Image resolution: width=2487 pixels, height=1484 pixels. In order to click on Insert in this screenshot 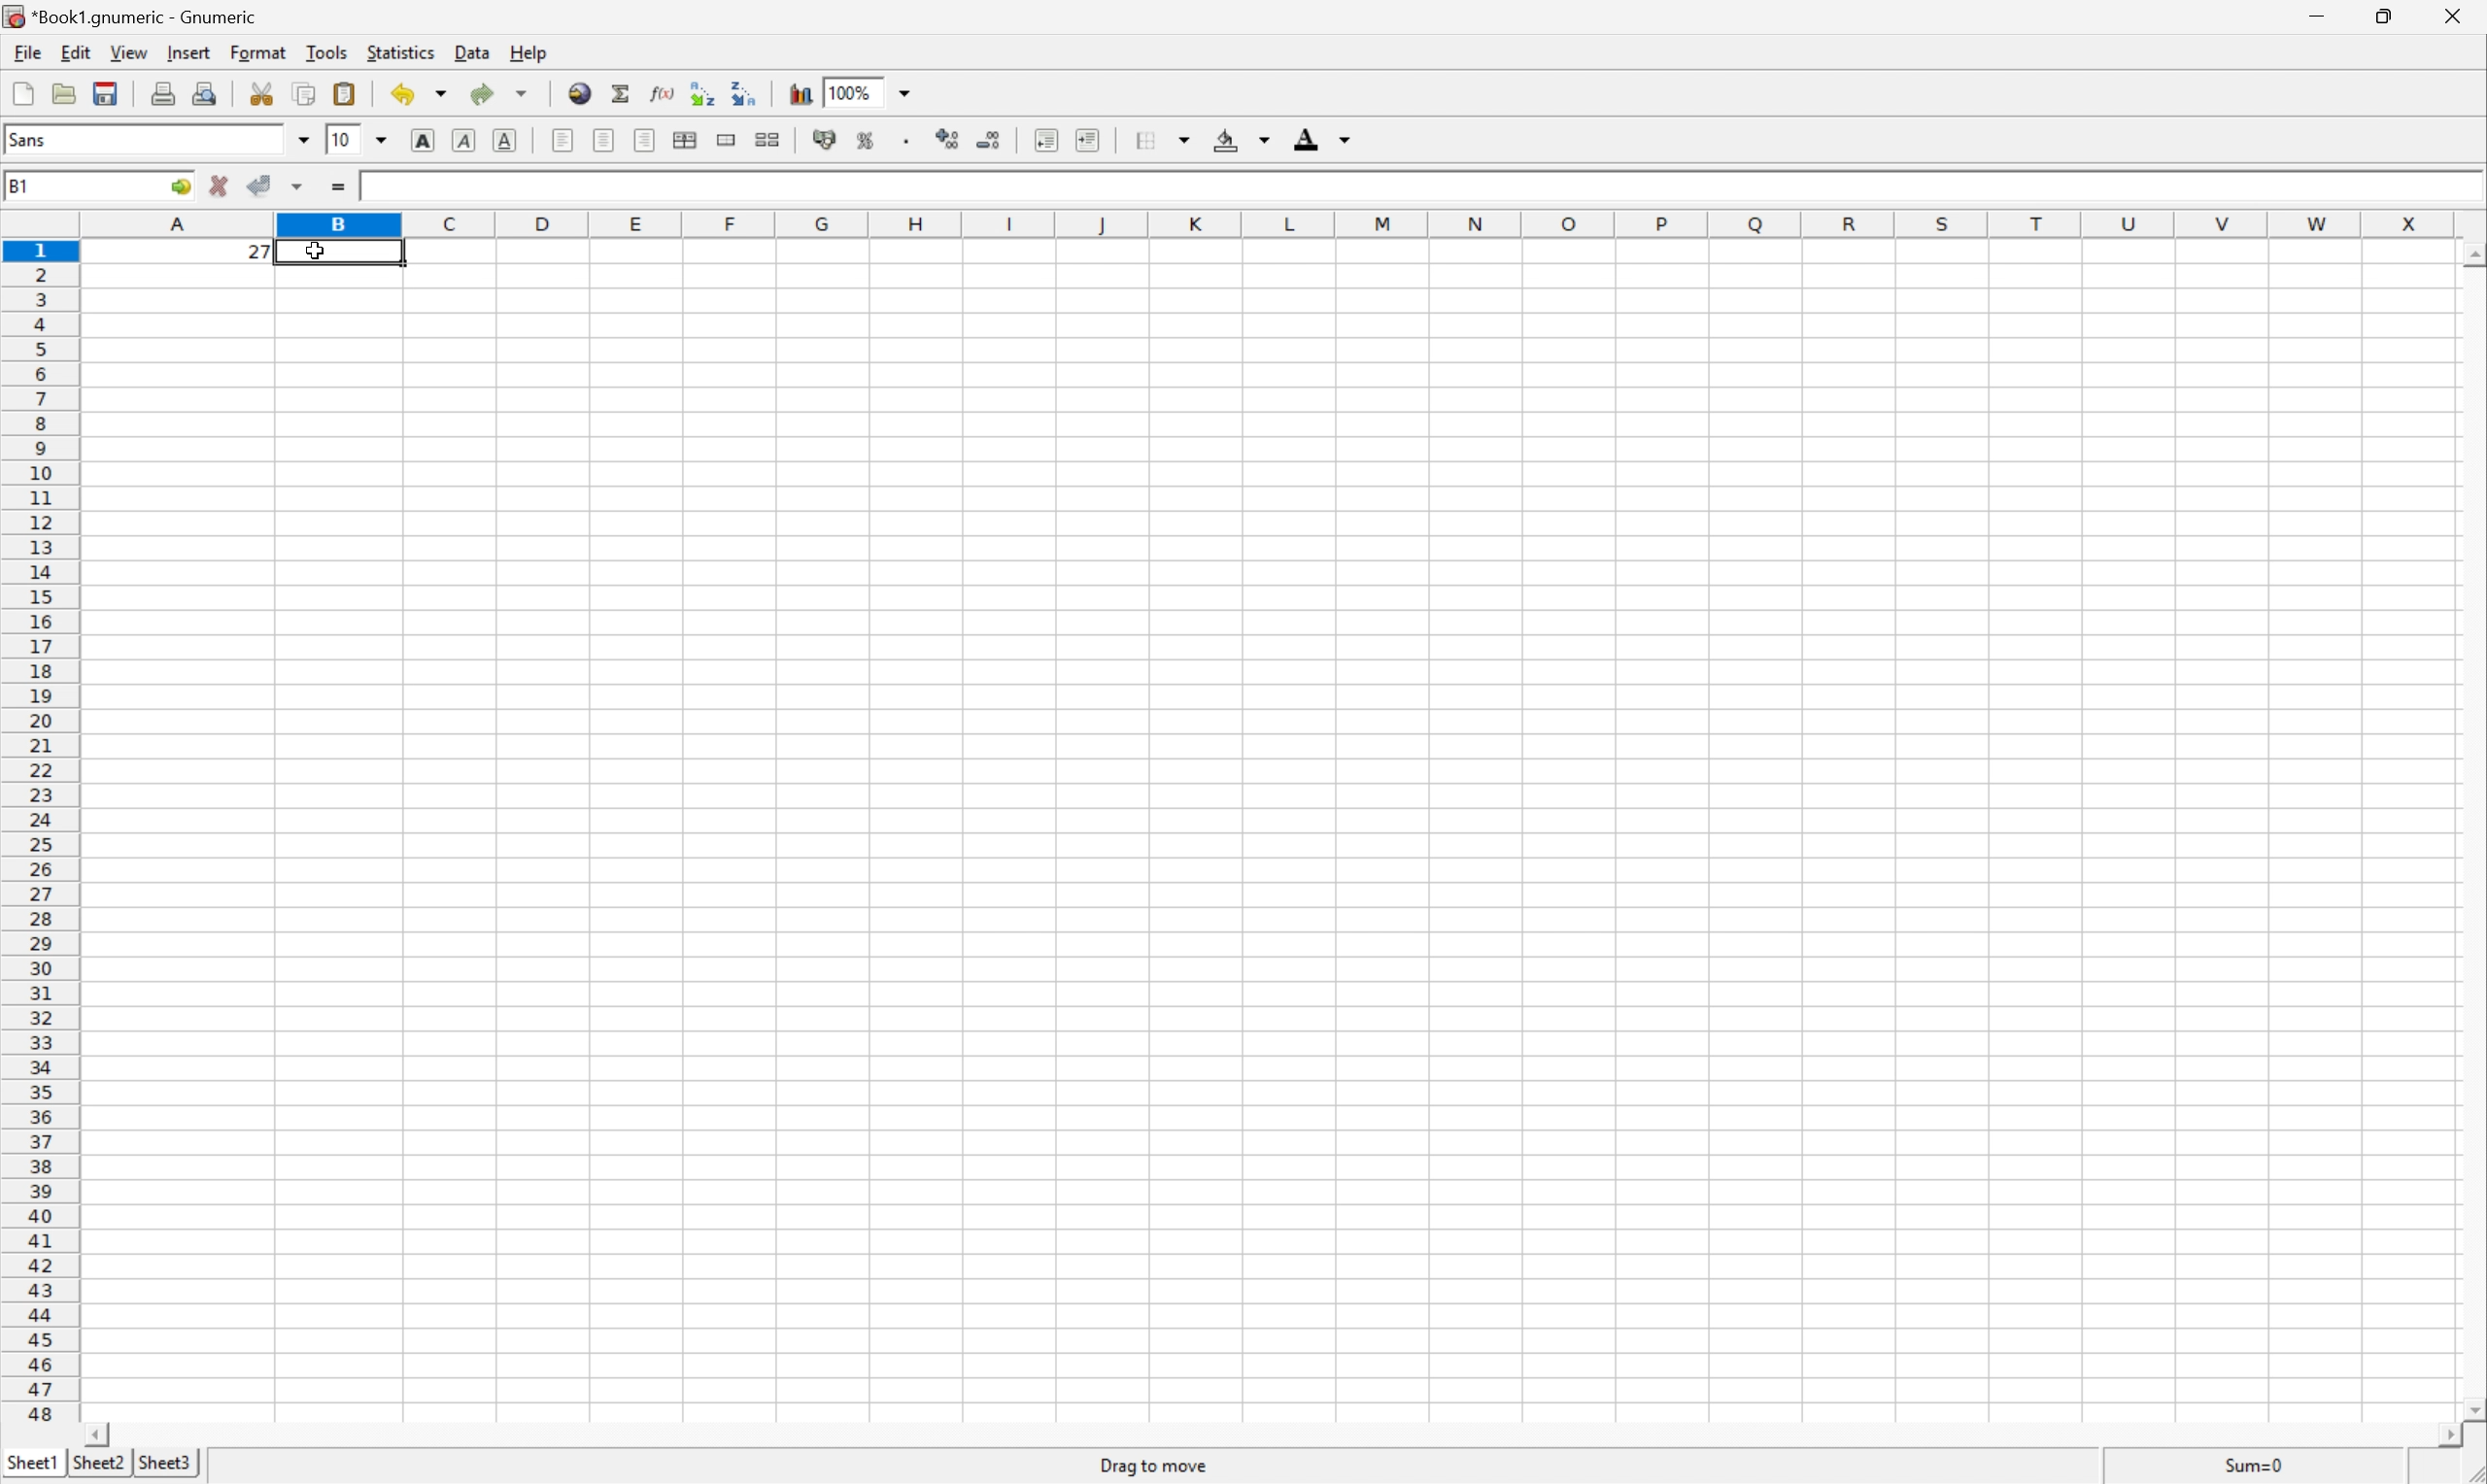, I will do `click(188, 53)`.